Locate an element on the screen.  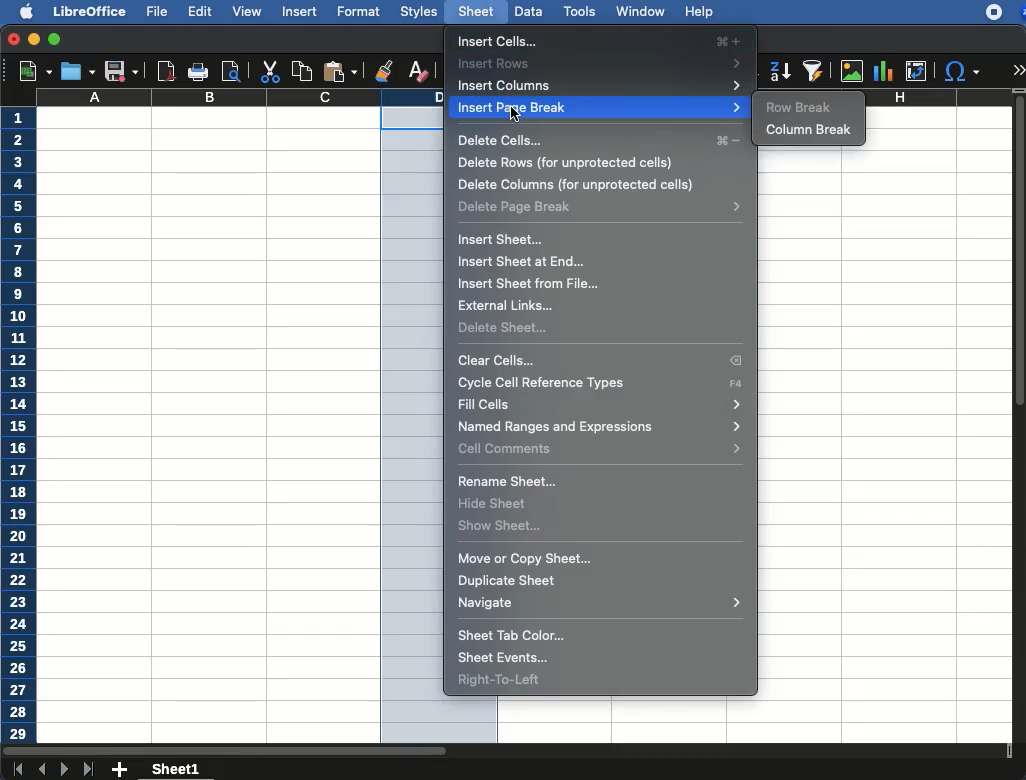
insert sheet from file is located at coordinates (531, 284).